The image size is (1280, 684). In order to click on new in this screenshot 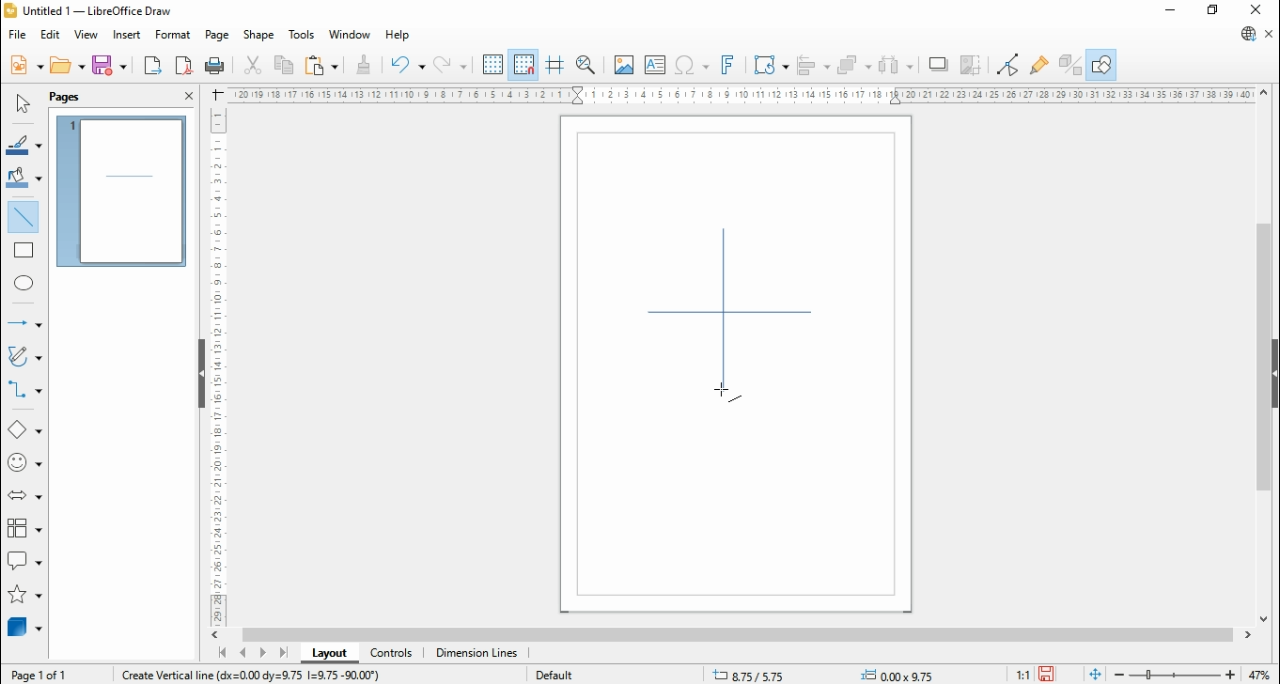, I will do `click(25, 66)`.